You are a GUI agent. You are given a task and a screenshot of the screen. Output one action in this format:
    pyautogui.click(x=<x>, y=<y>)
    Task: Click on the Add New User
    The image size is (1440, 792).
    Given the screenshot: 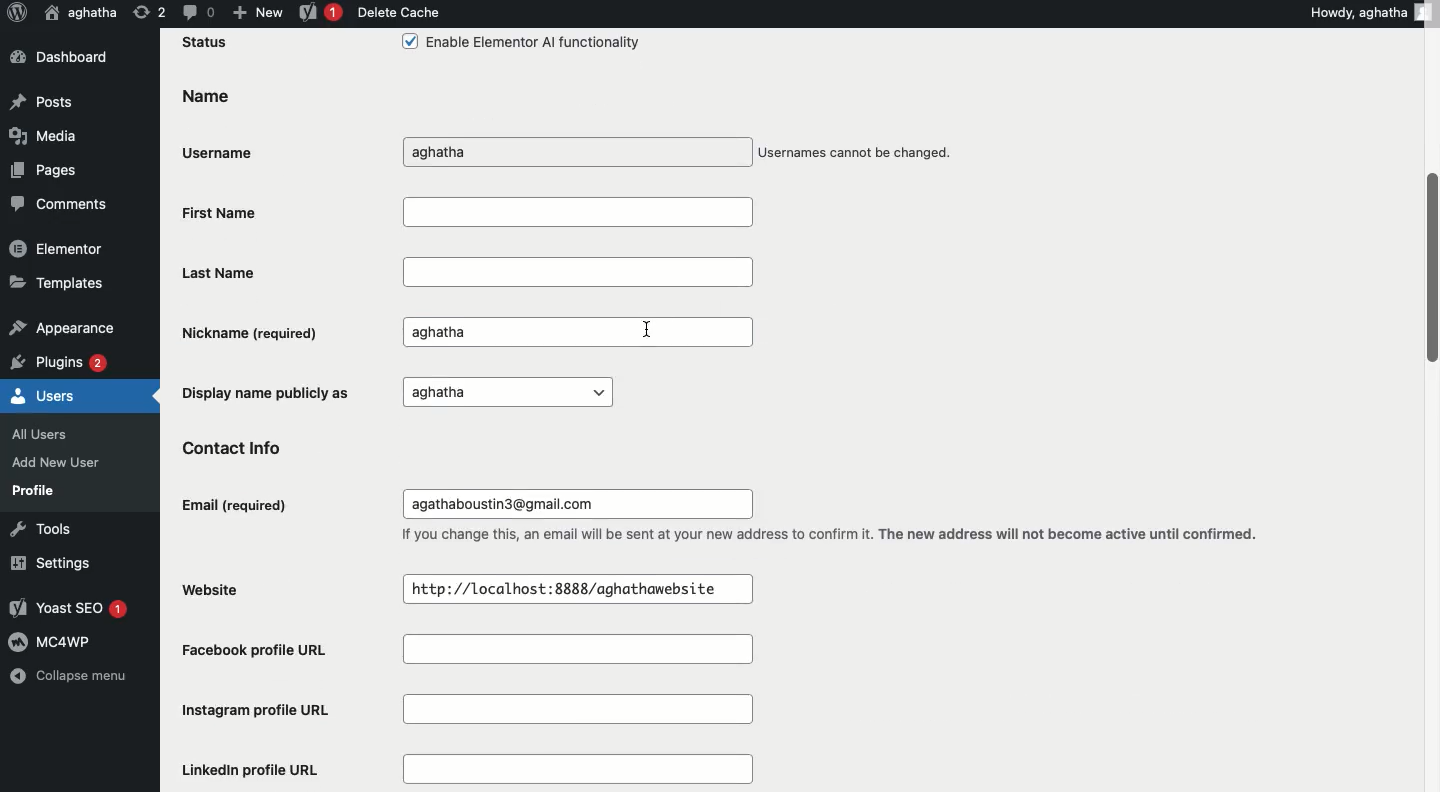 What is the action you would take?
    pyautogui.click(x=54, y=462)
    